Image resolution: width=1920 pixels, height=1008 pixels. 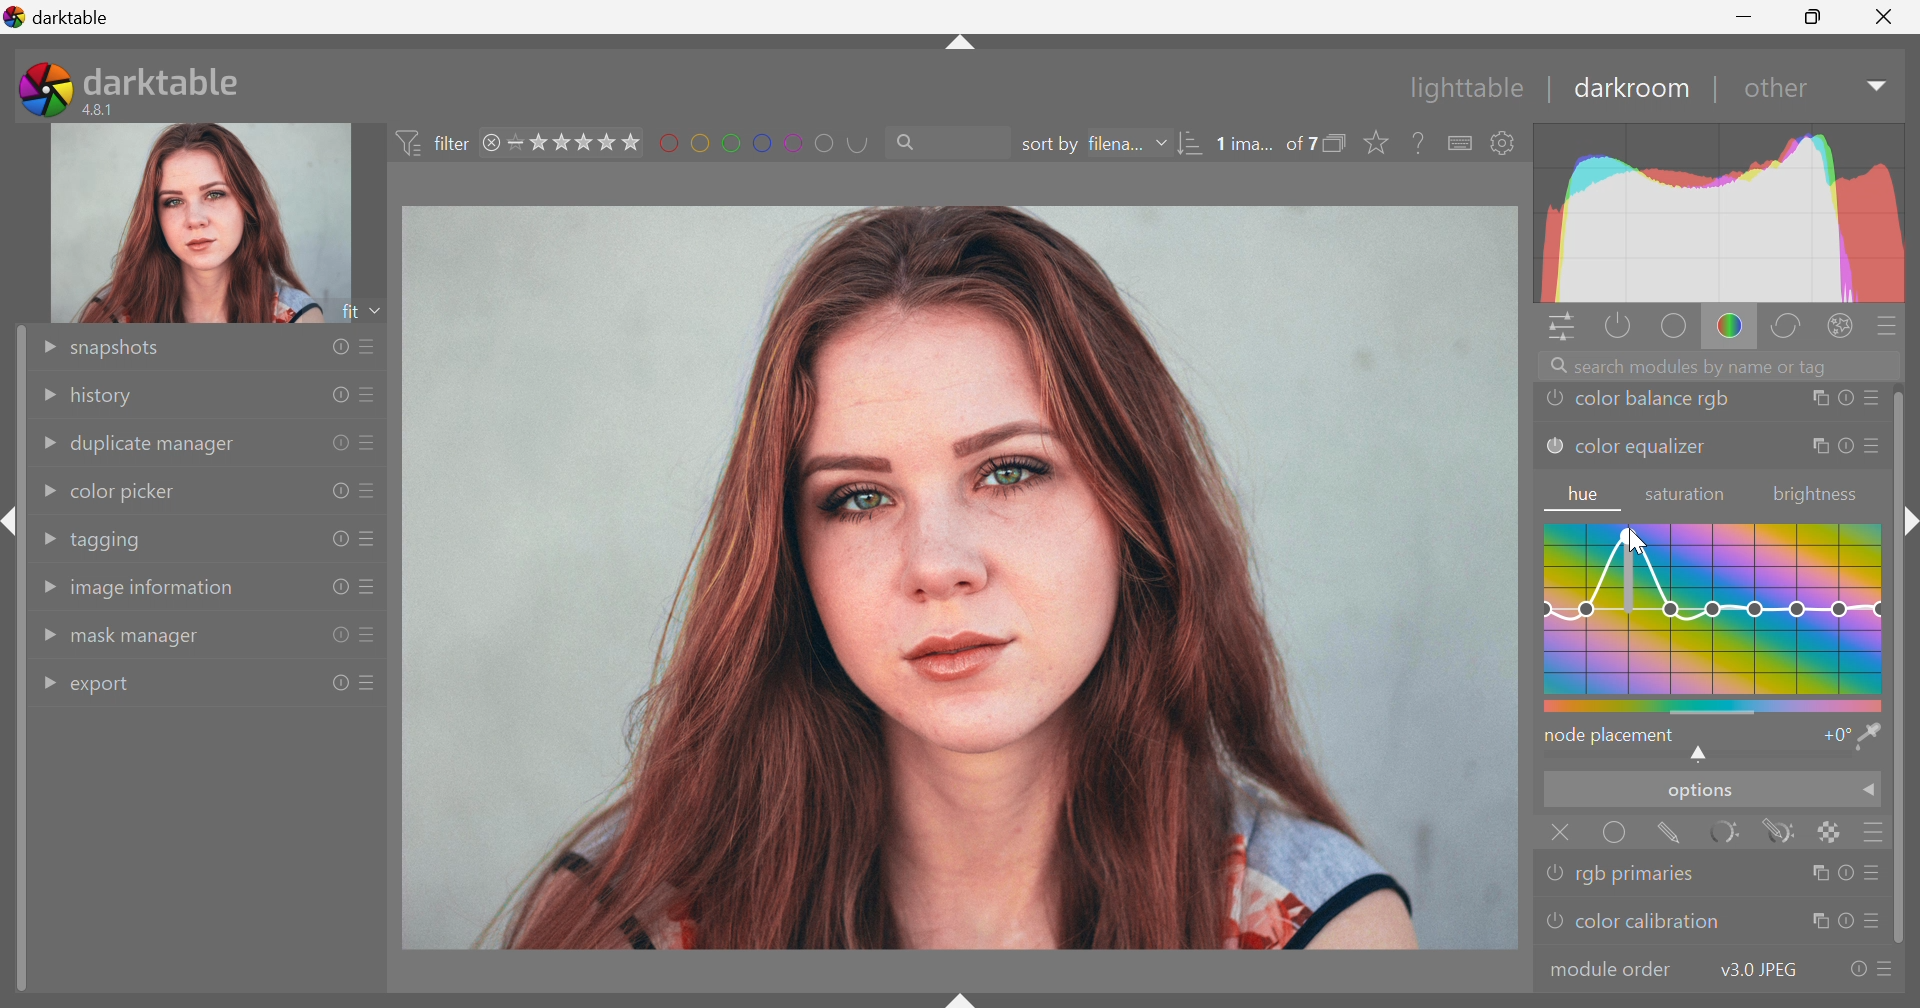 I want to click on shift+ctrl+b, so click(x=962, y=996).